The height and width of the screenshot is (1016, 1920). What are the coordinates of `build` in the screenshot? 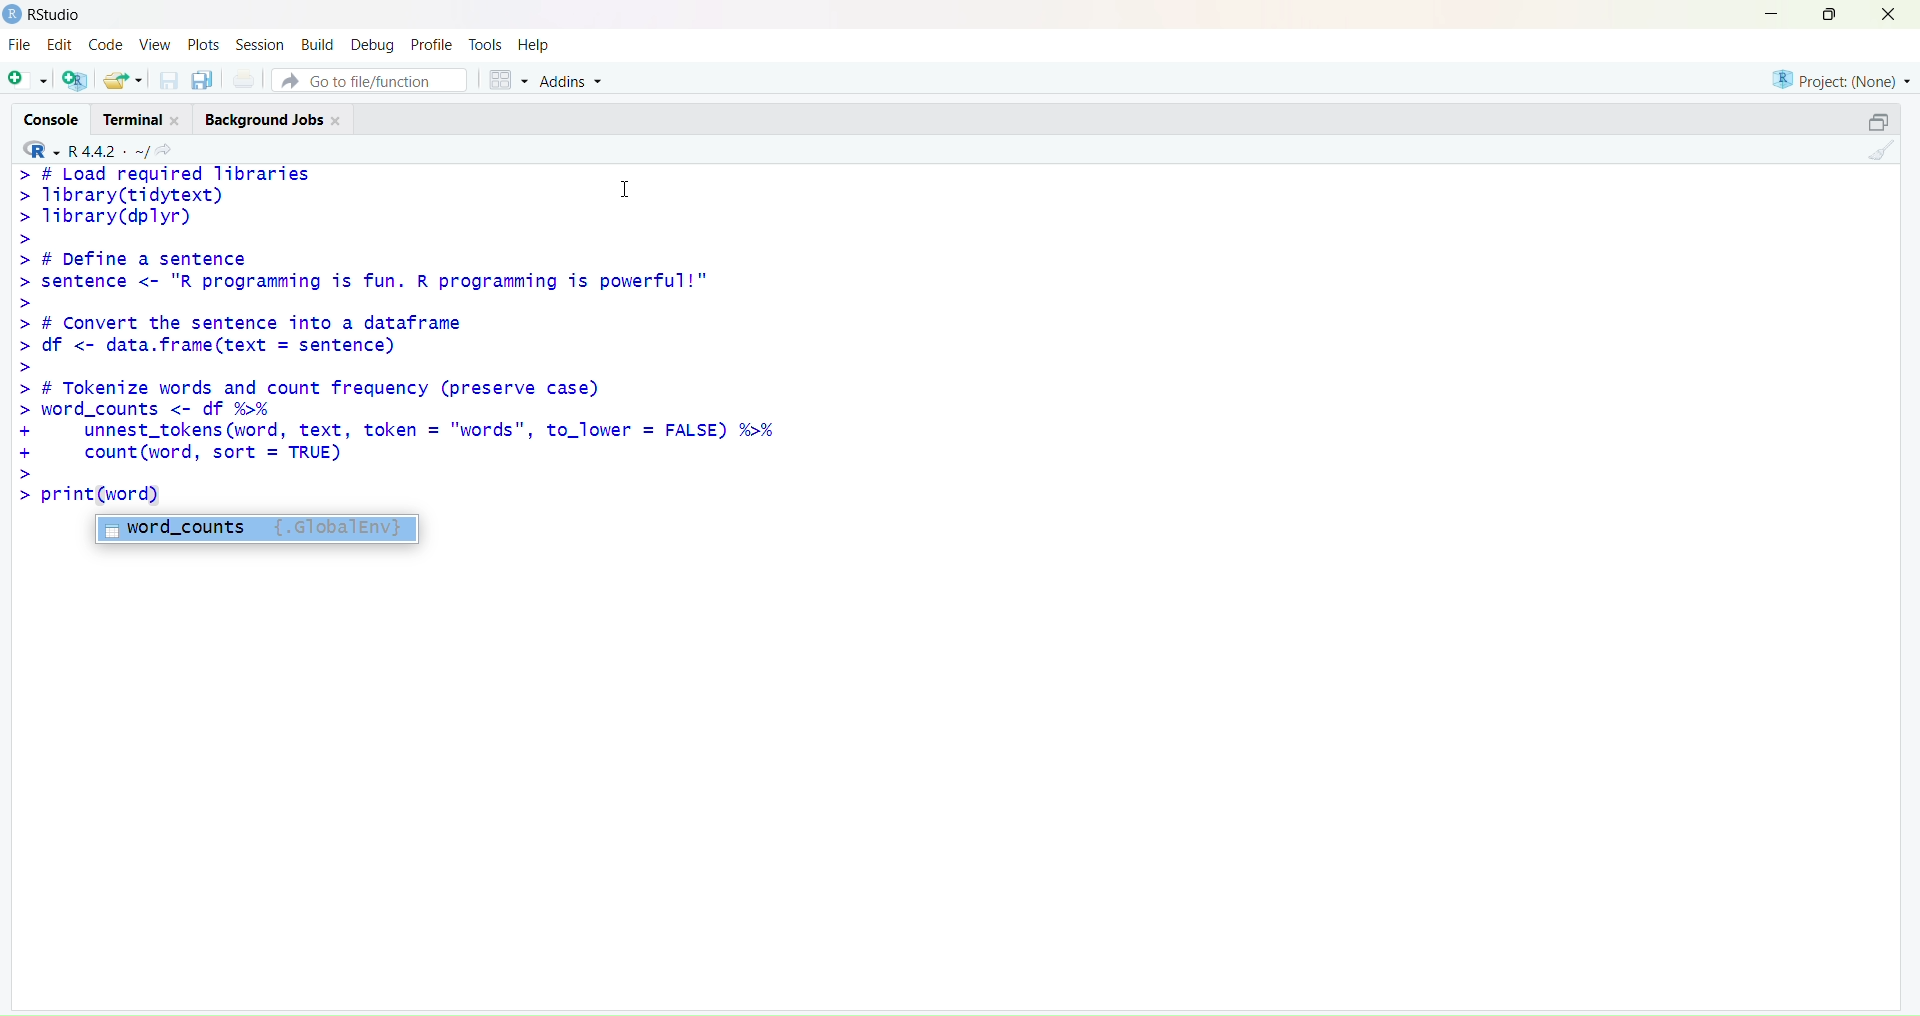 It's located at (319, 44).